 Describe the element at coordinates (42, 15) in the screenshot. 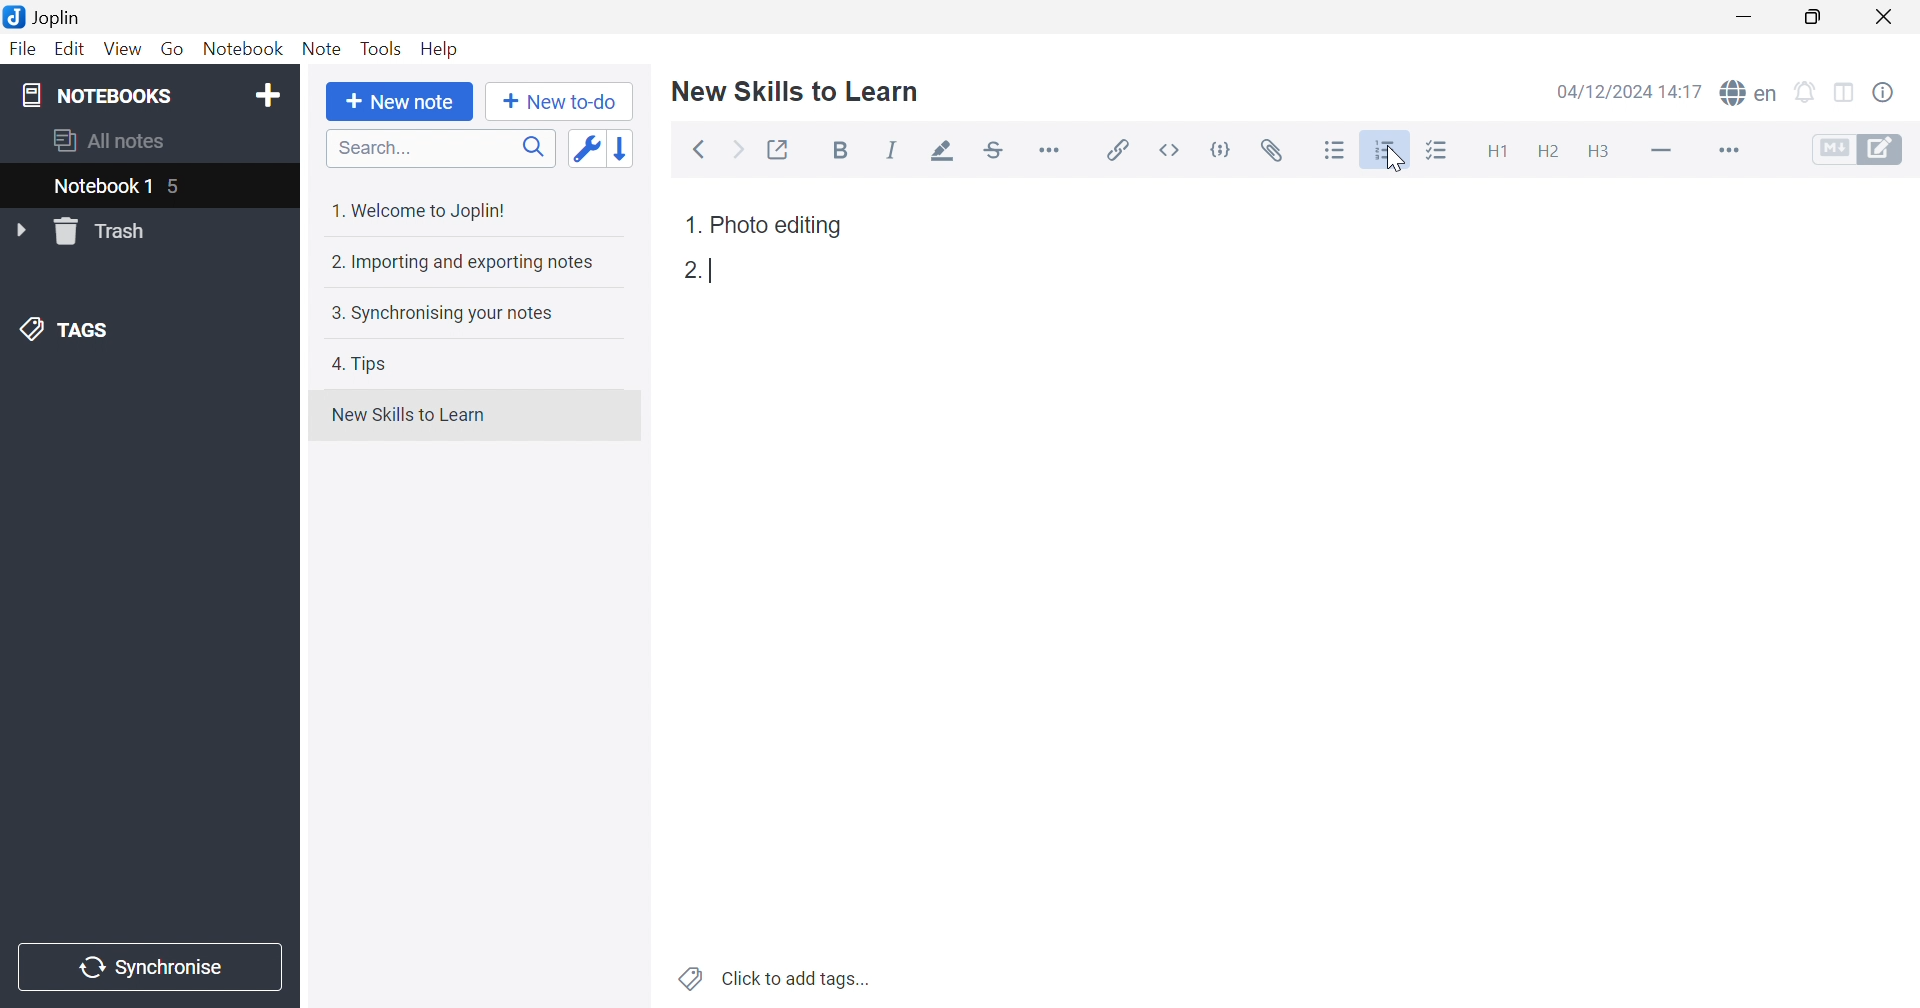

I see `Joplin` at that location.